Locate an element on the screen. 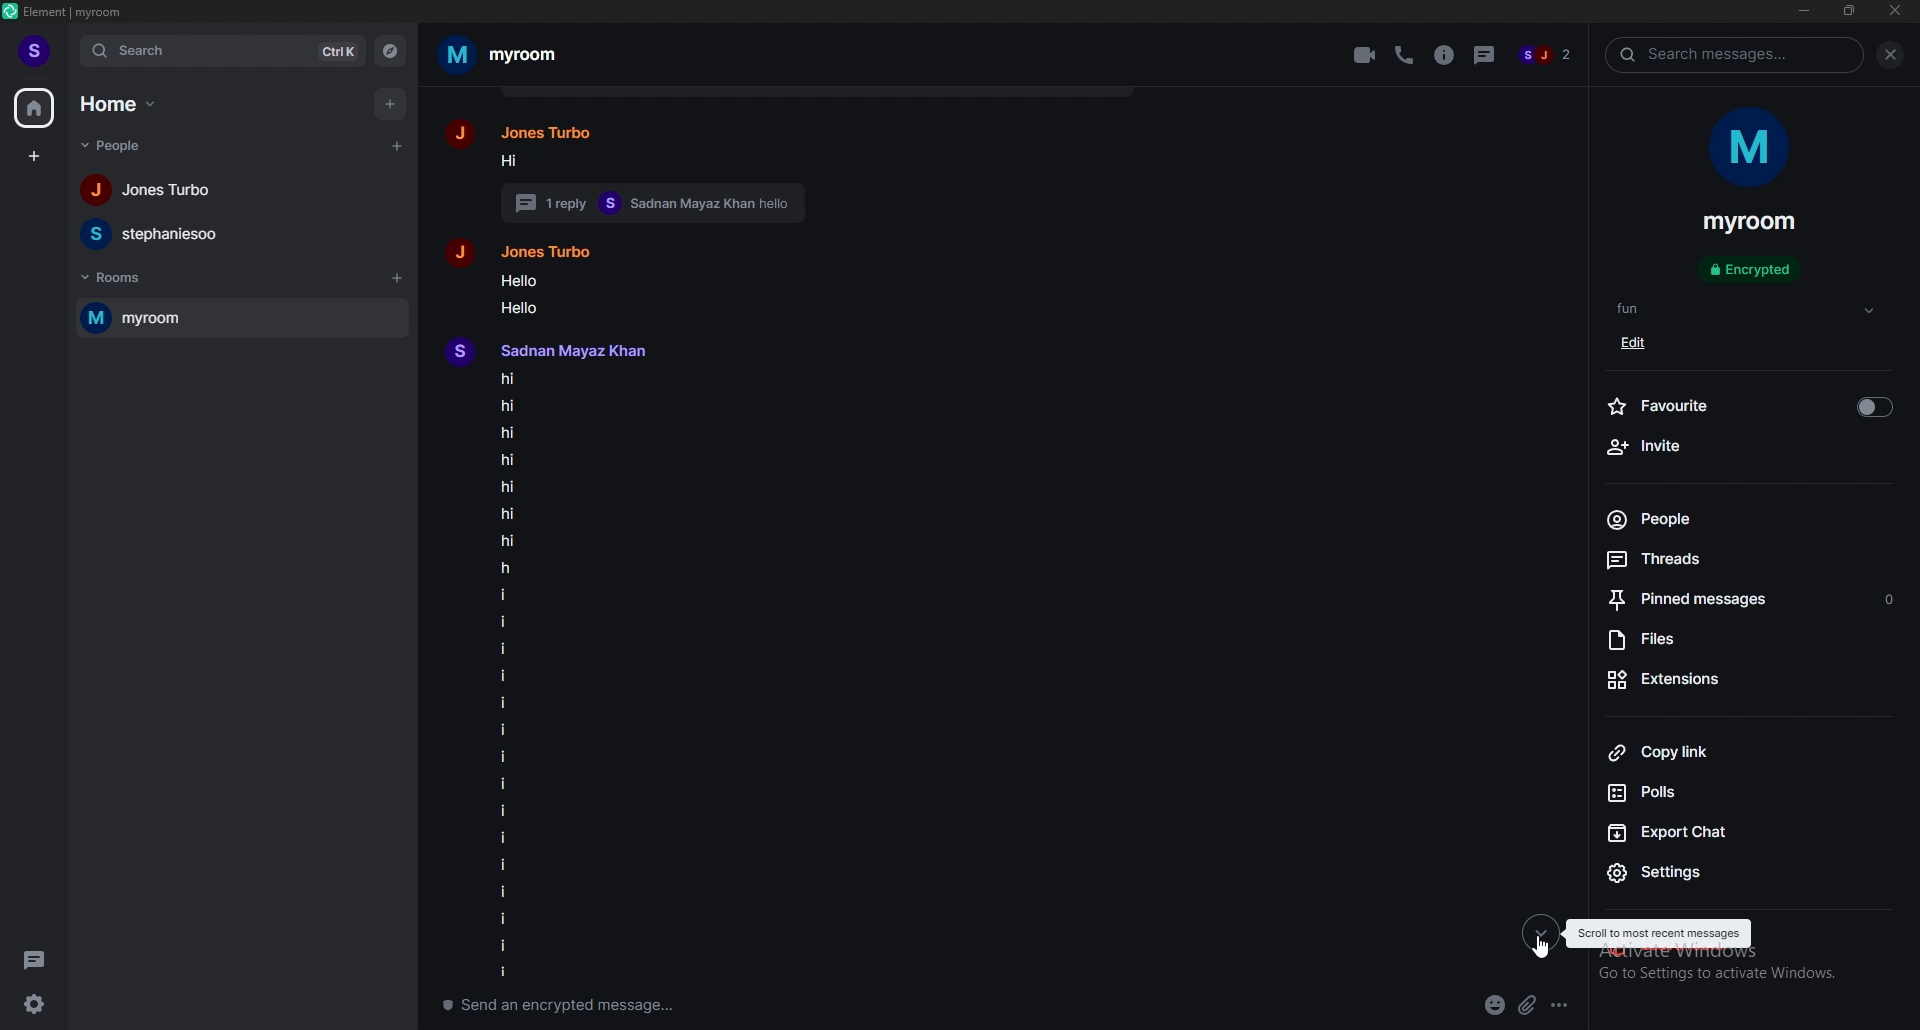  home is located at coordinates (34, 106).